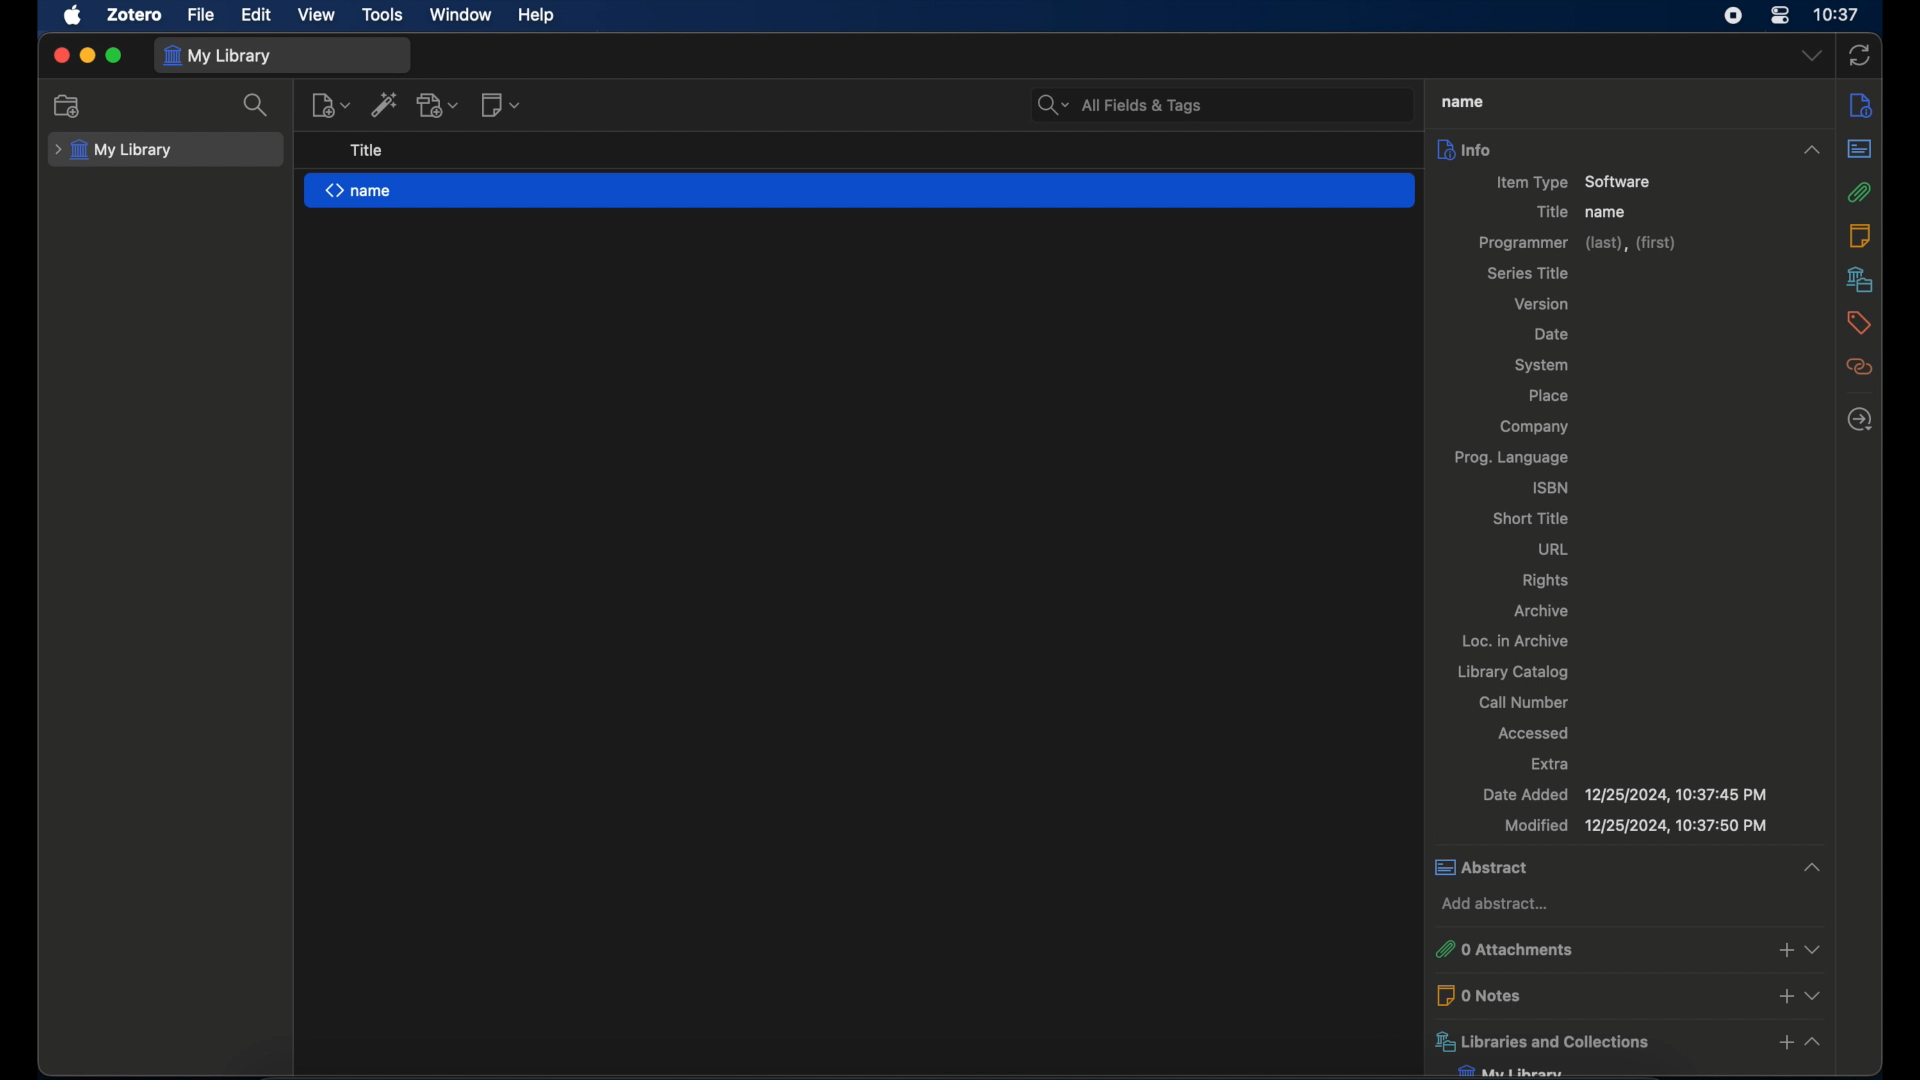 This screenshot has width=1920, height=1080. What do you see at coordinates (1571, 181) in the screenshot?
I see `item type software` at bounding box center [1571, 181].